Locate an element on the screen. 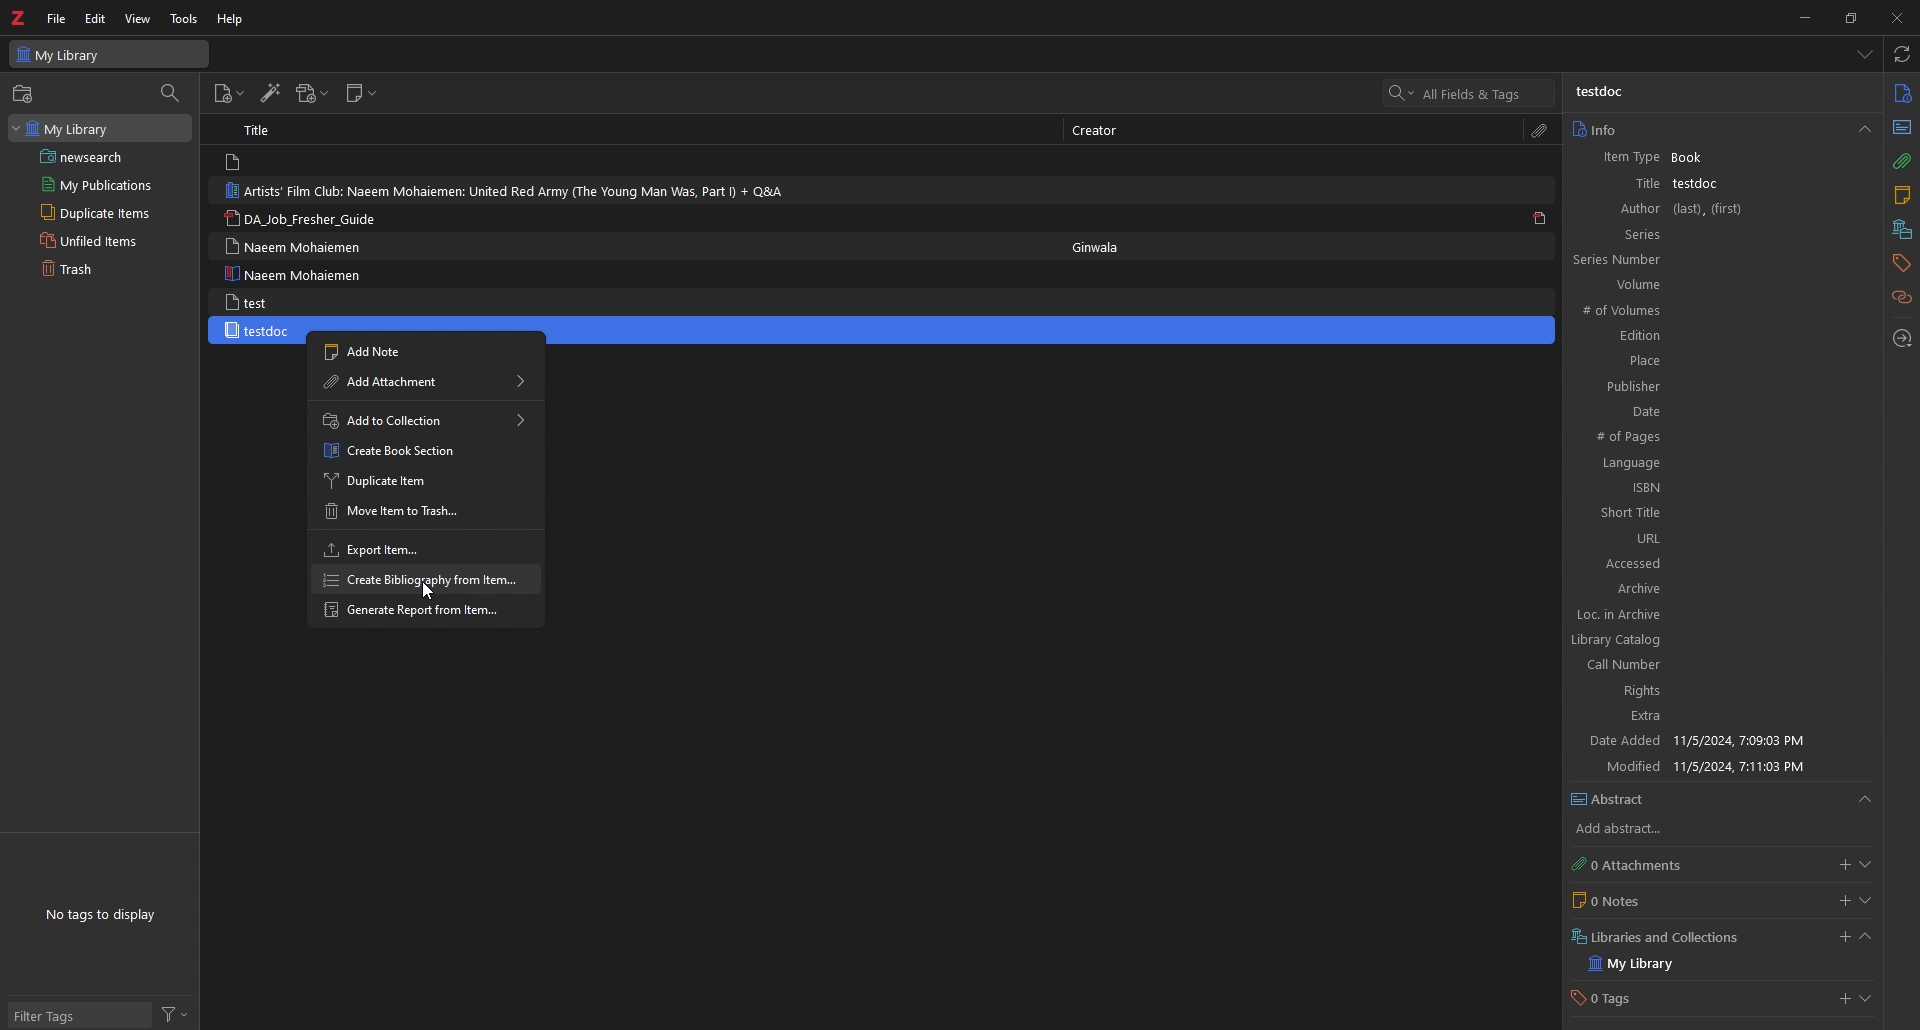 Image resolution: width=1920 pixels, height=1030 pixels. Title is located at coordinates (262, 129).